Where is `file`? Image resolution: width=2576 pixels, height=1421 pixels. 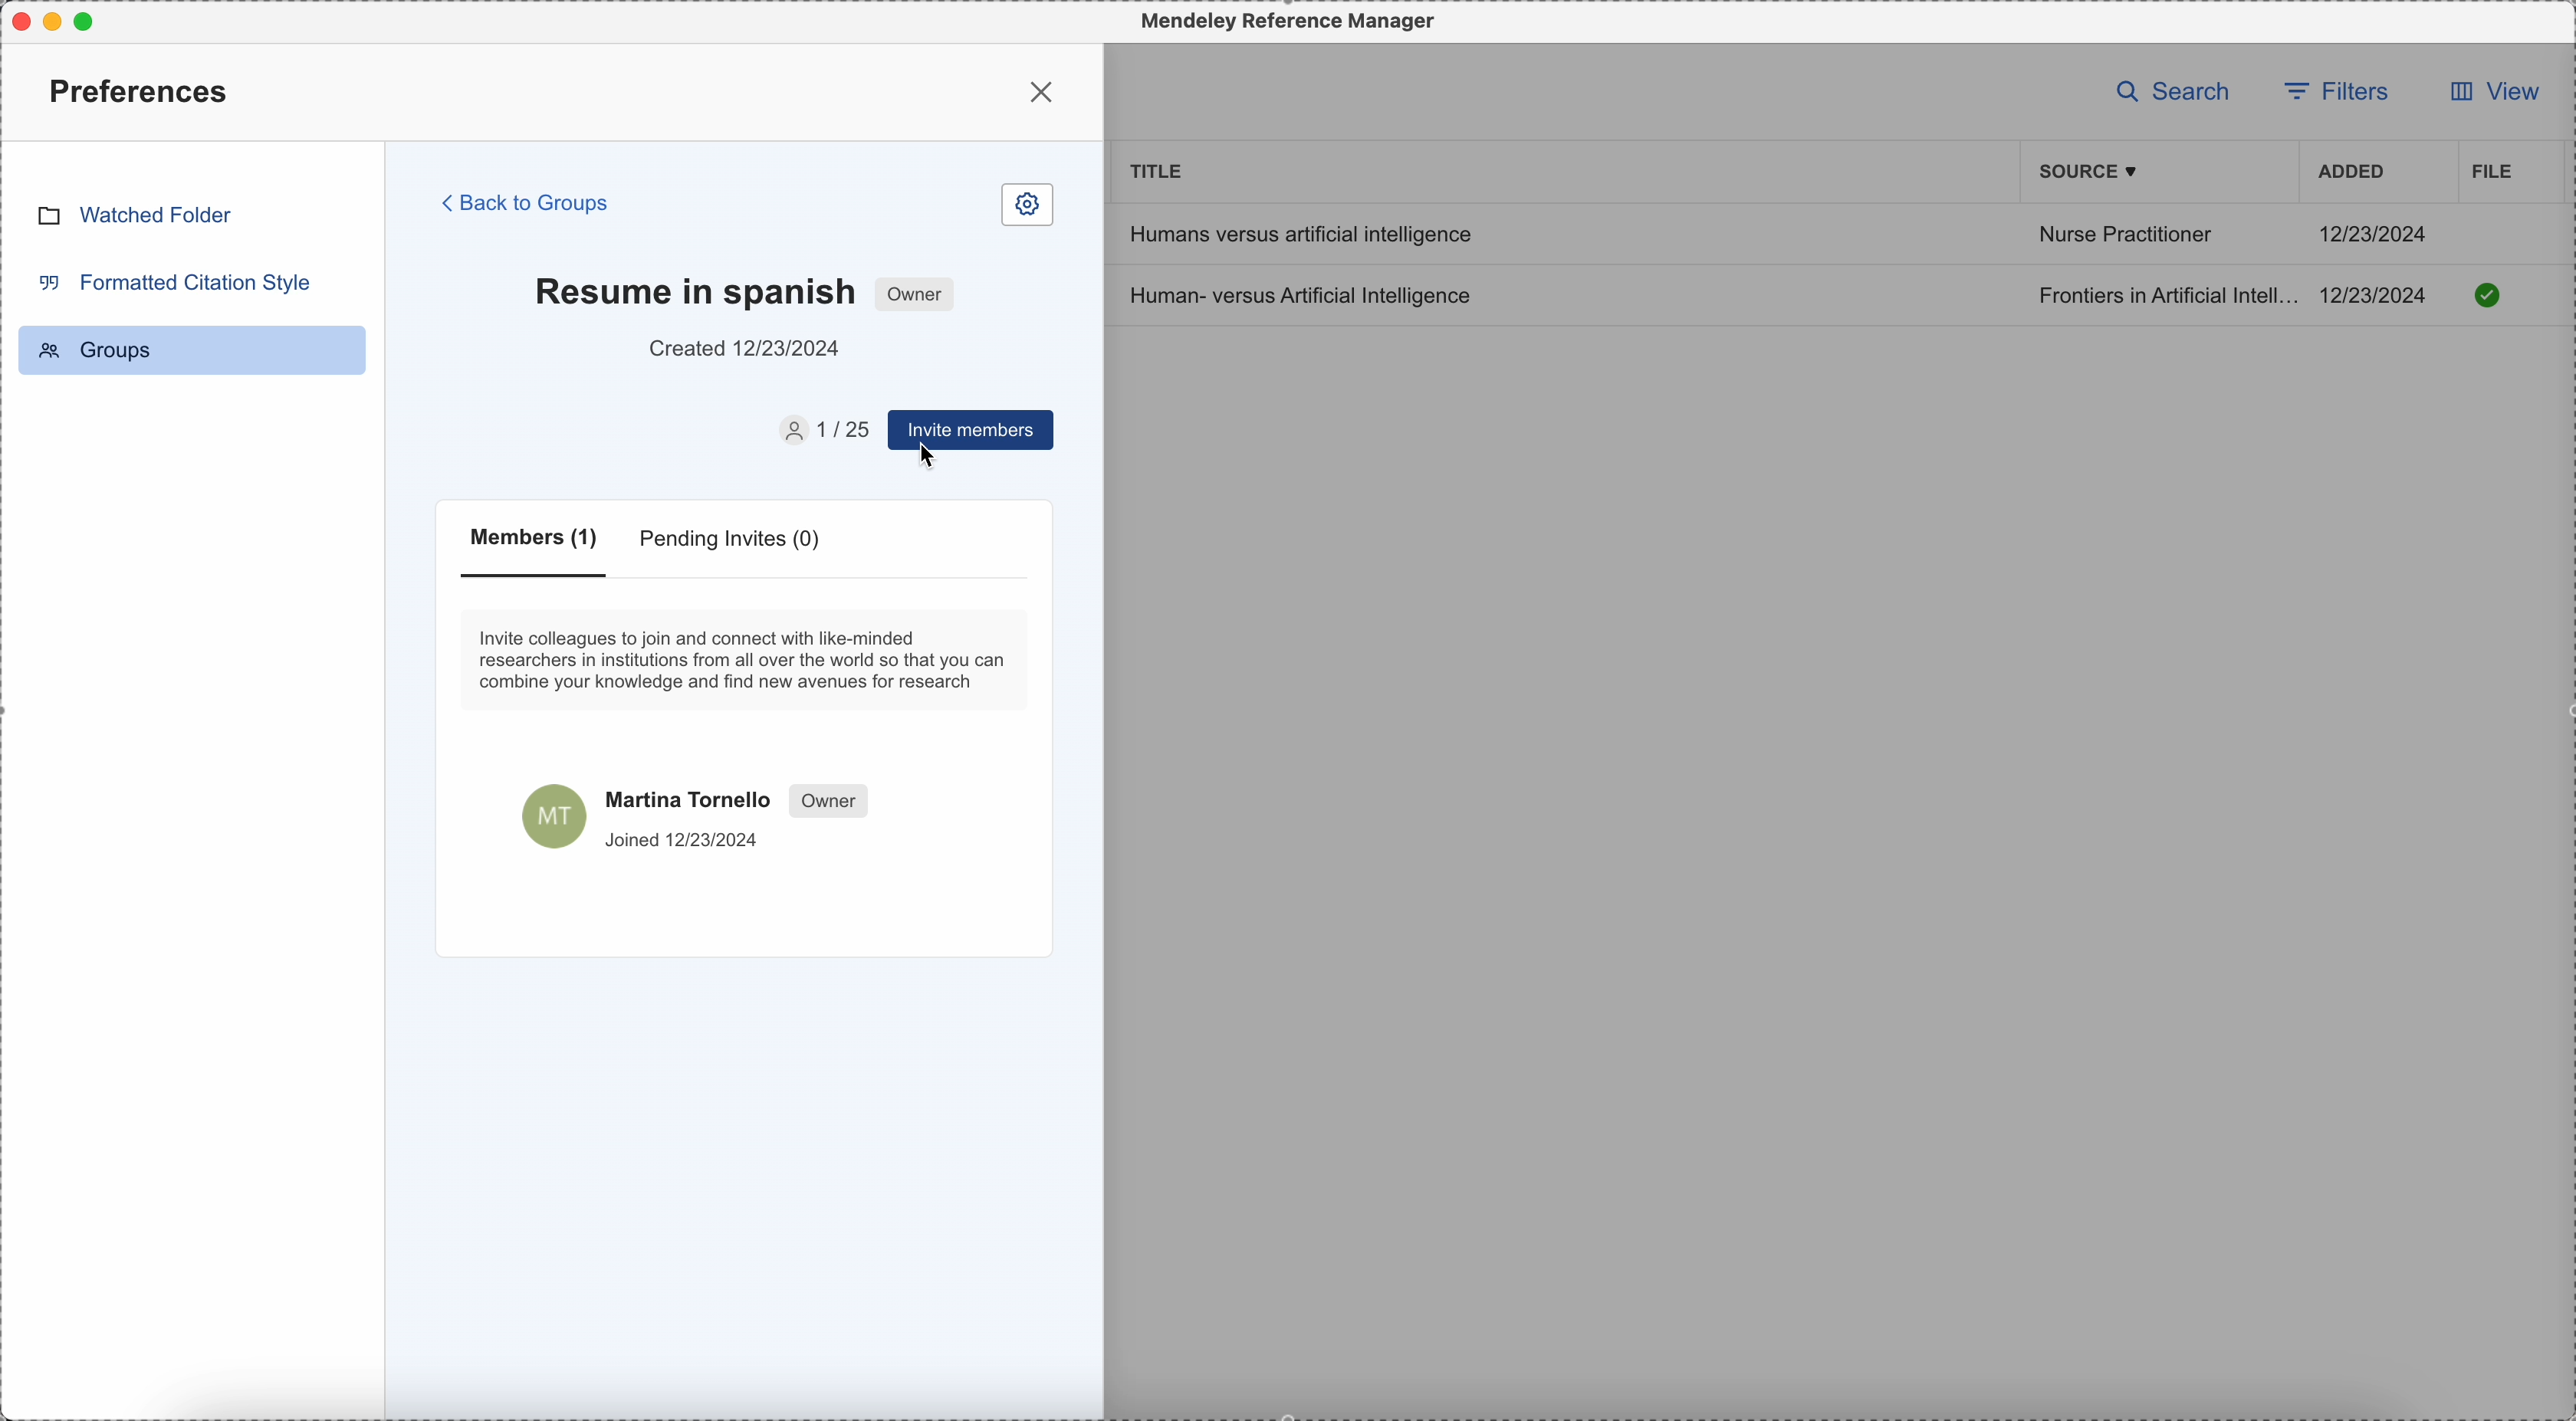 file is located at coordinates (2489, 171).